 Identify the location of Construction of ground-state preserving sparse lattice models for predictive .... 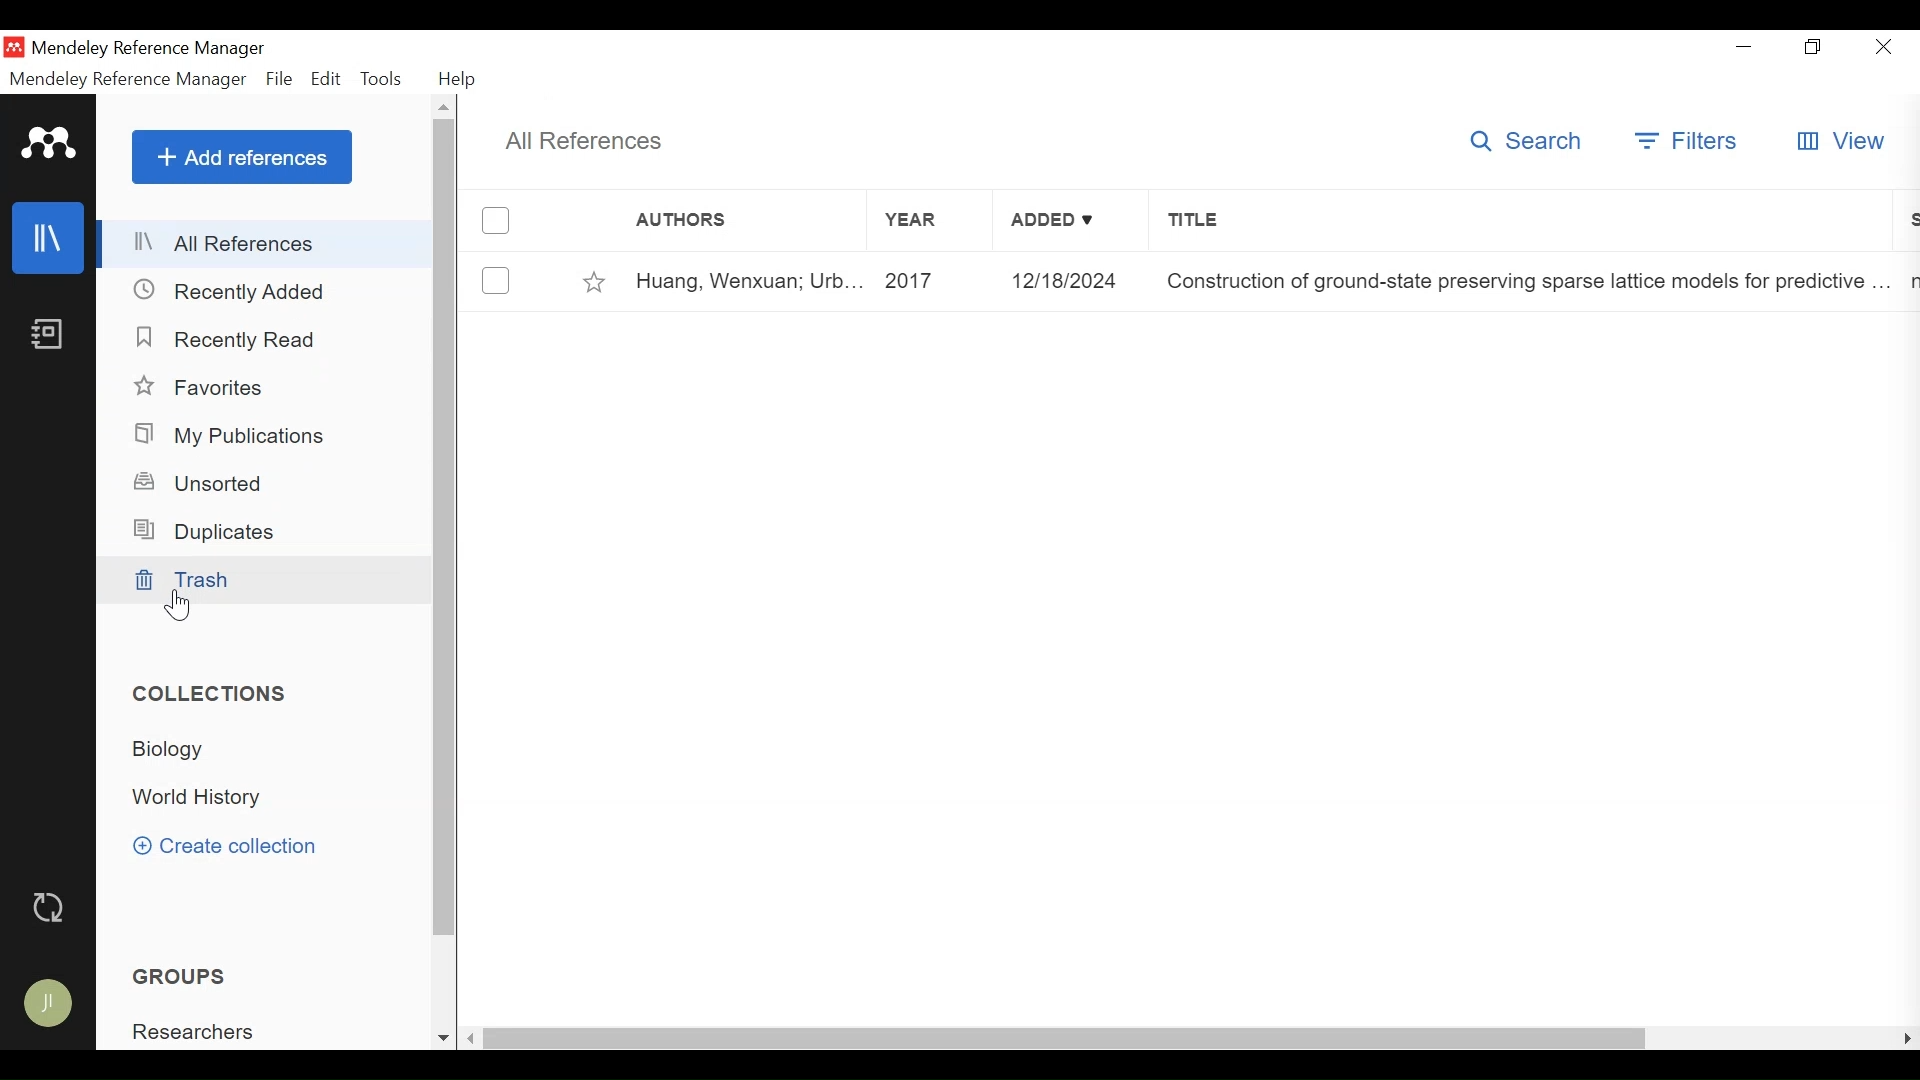
(1526, 282).